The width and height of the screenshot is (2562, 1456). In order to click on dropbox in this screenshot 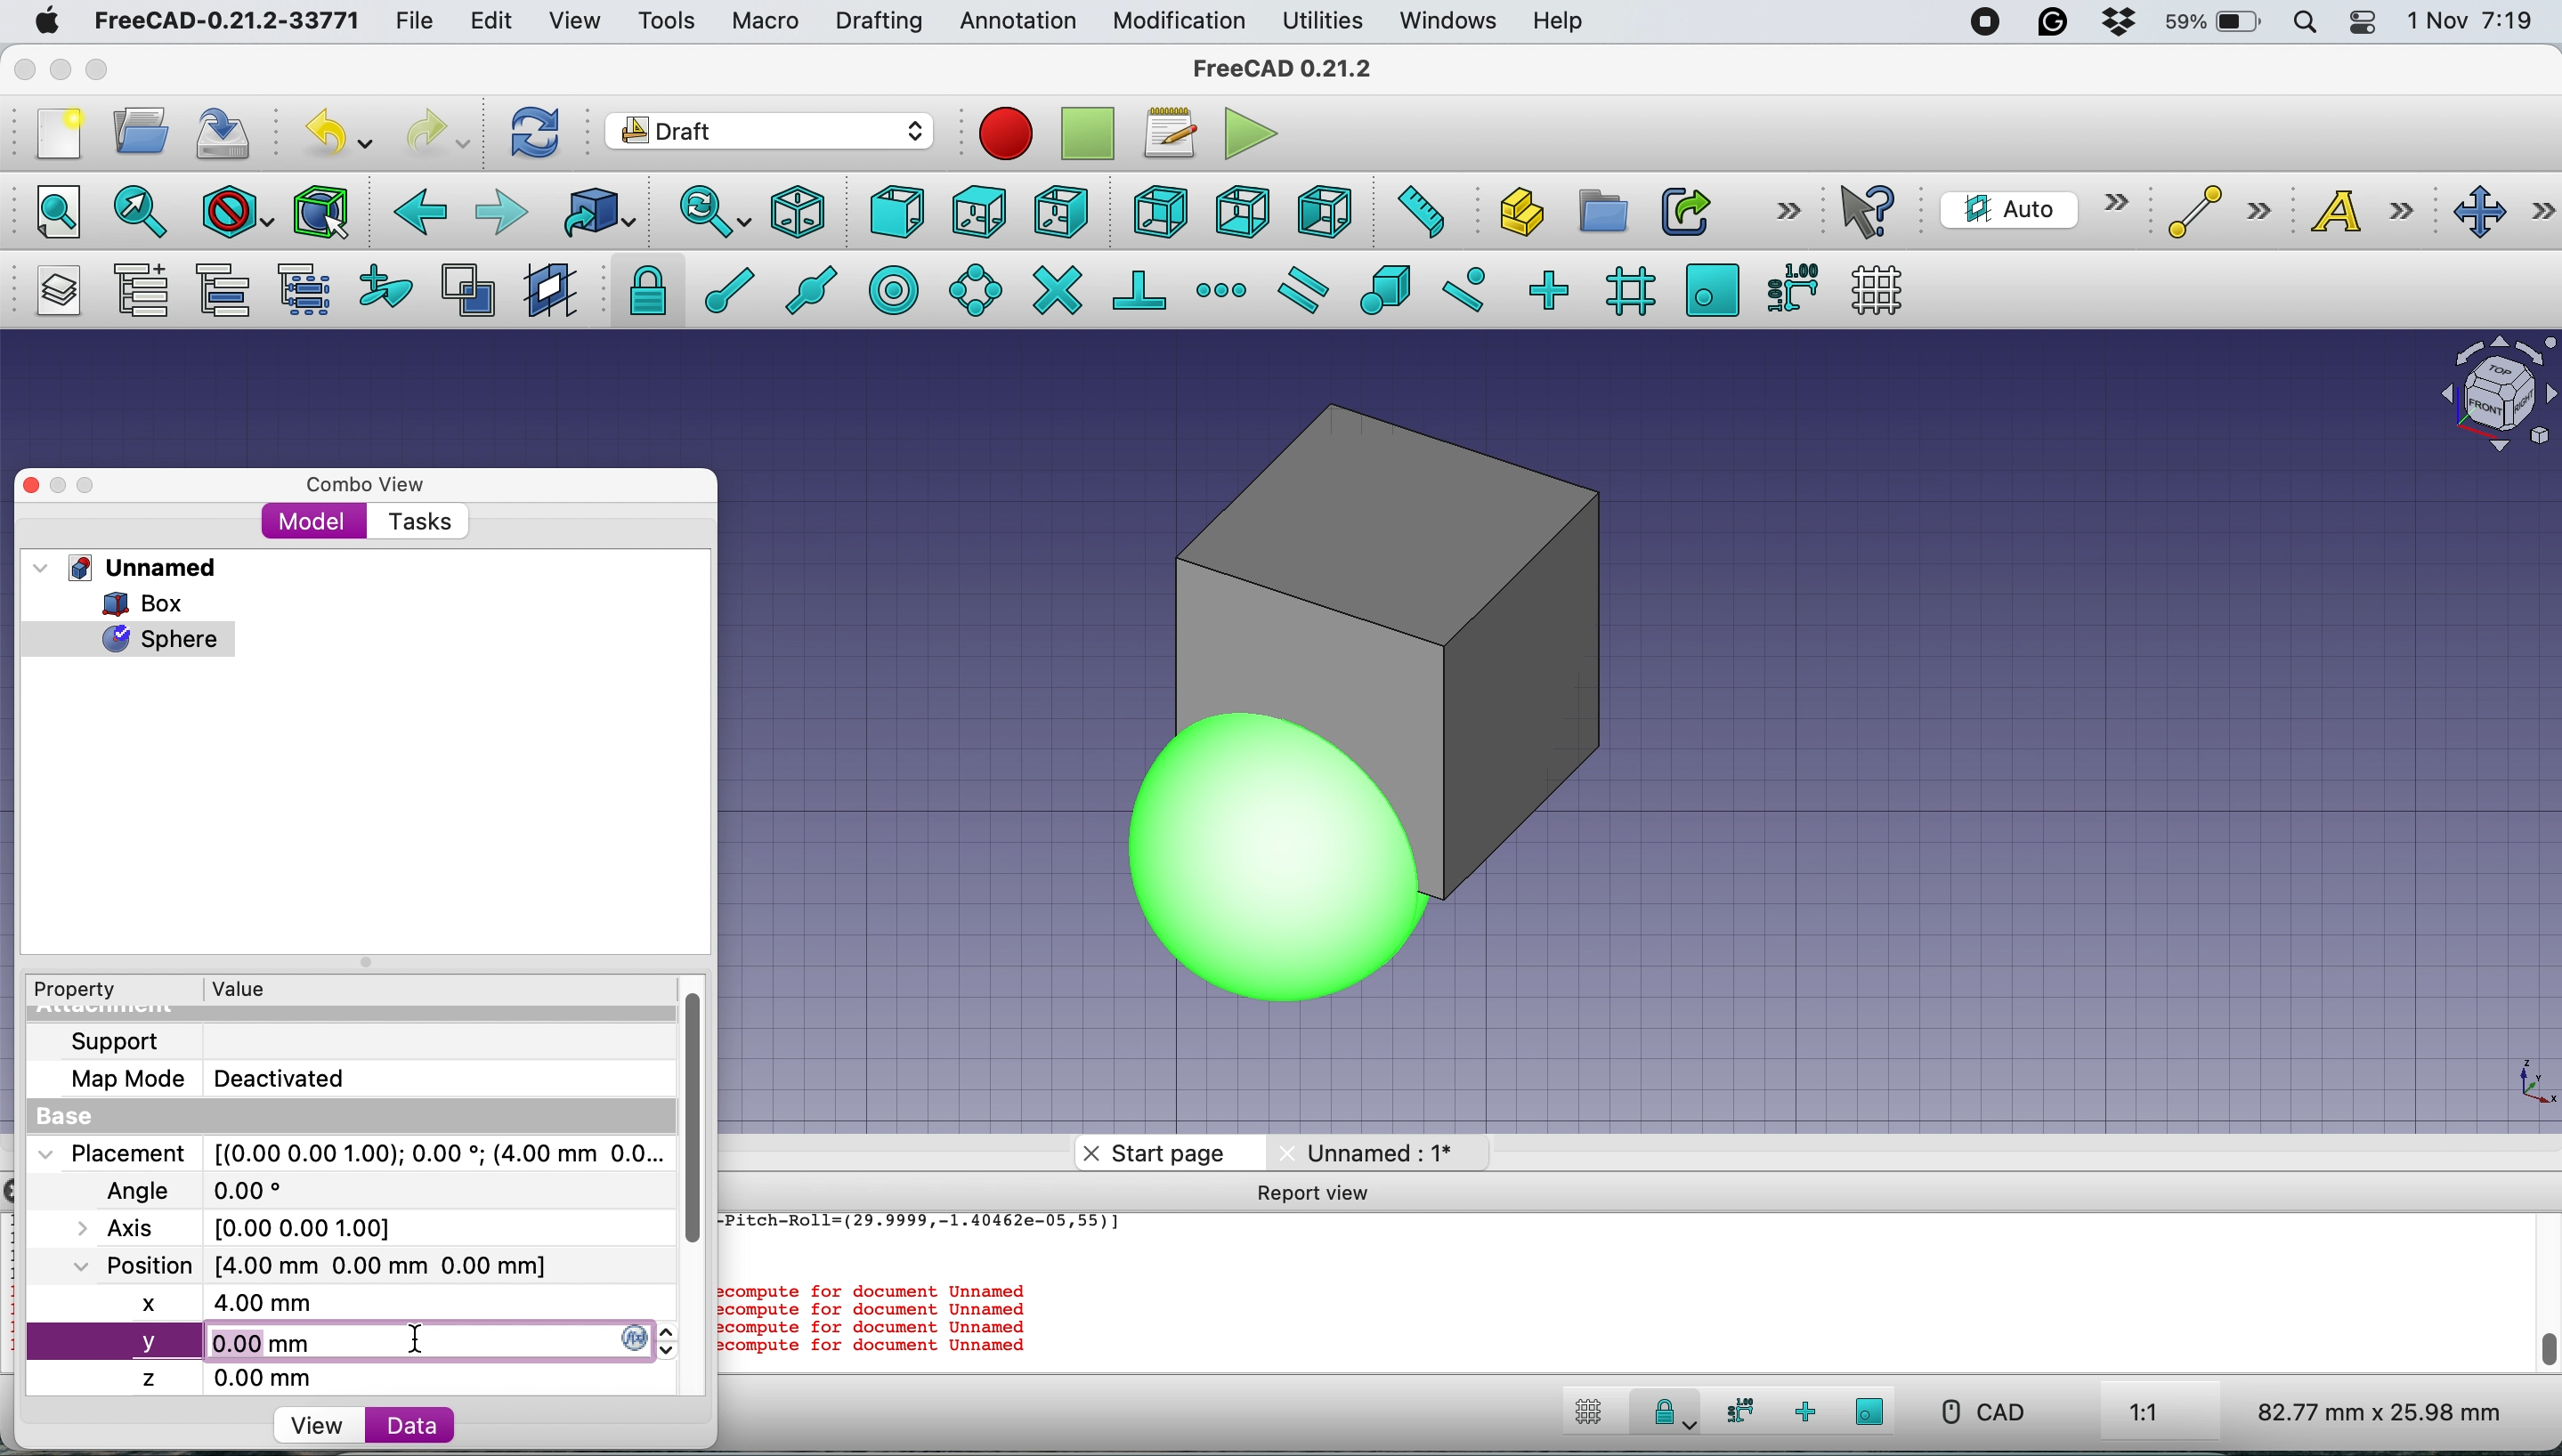, I will do `click(2109, 24)`.